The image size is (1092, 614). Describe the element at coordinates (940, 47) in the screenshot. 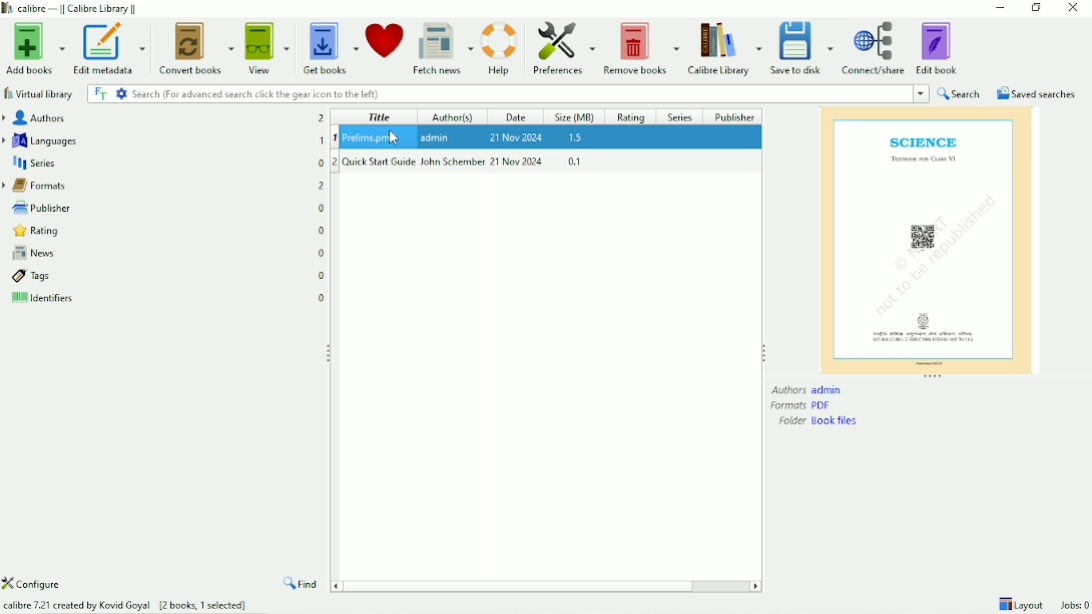

I see `Edit book` at that location.